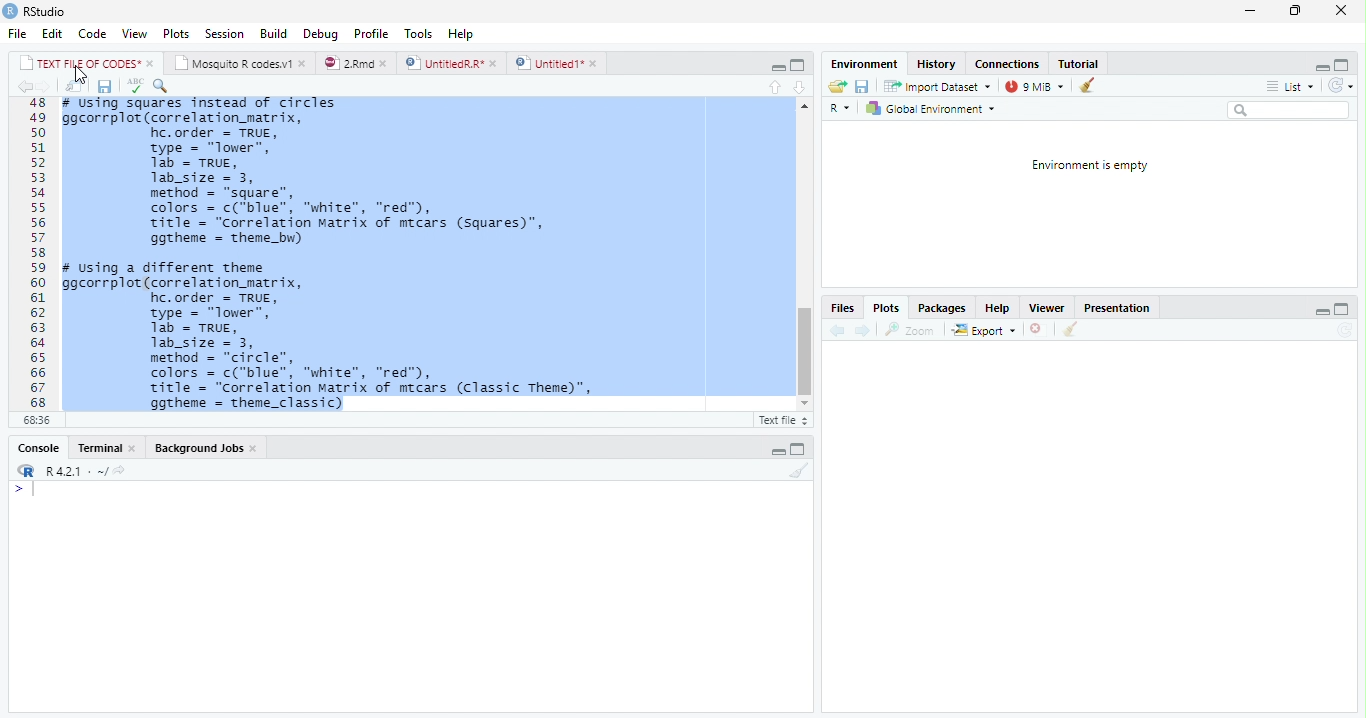  Describe the element at coordinates (356, 62) in the screenshot. I see `2rmd` at that location.